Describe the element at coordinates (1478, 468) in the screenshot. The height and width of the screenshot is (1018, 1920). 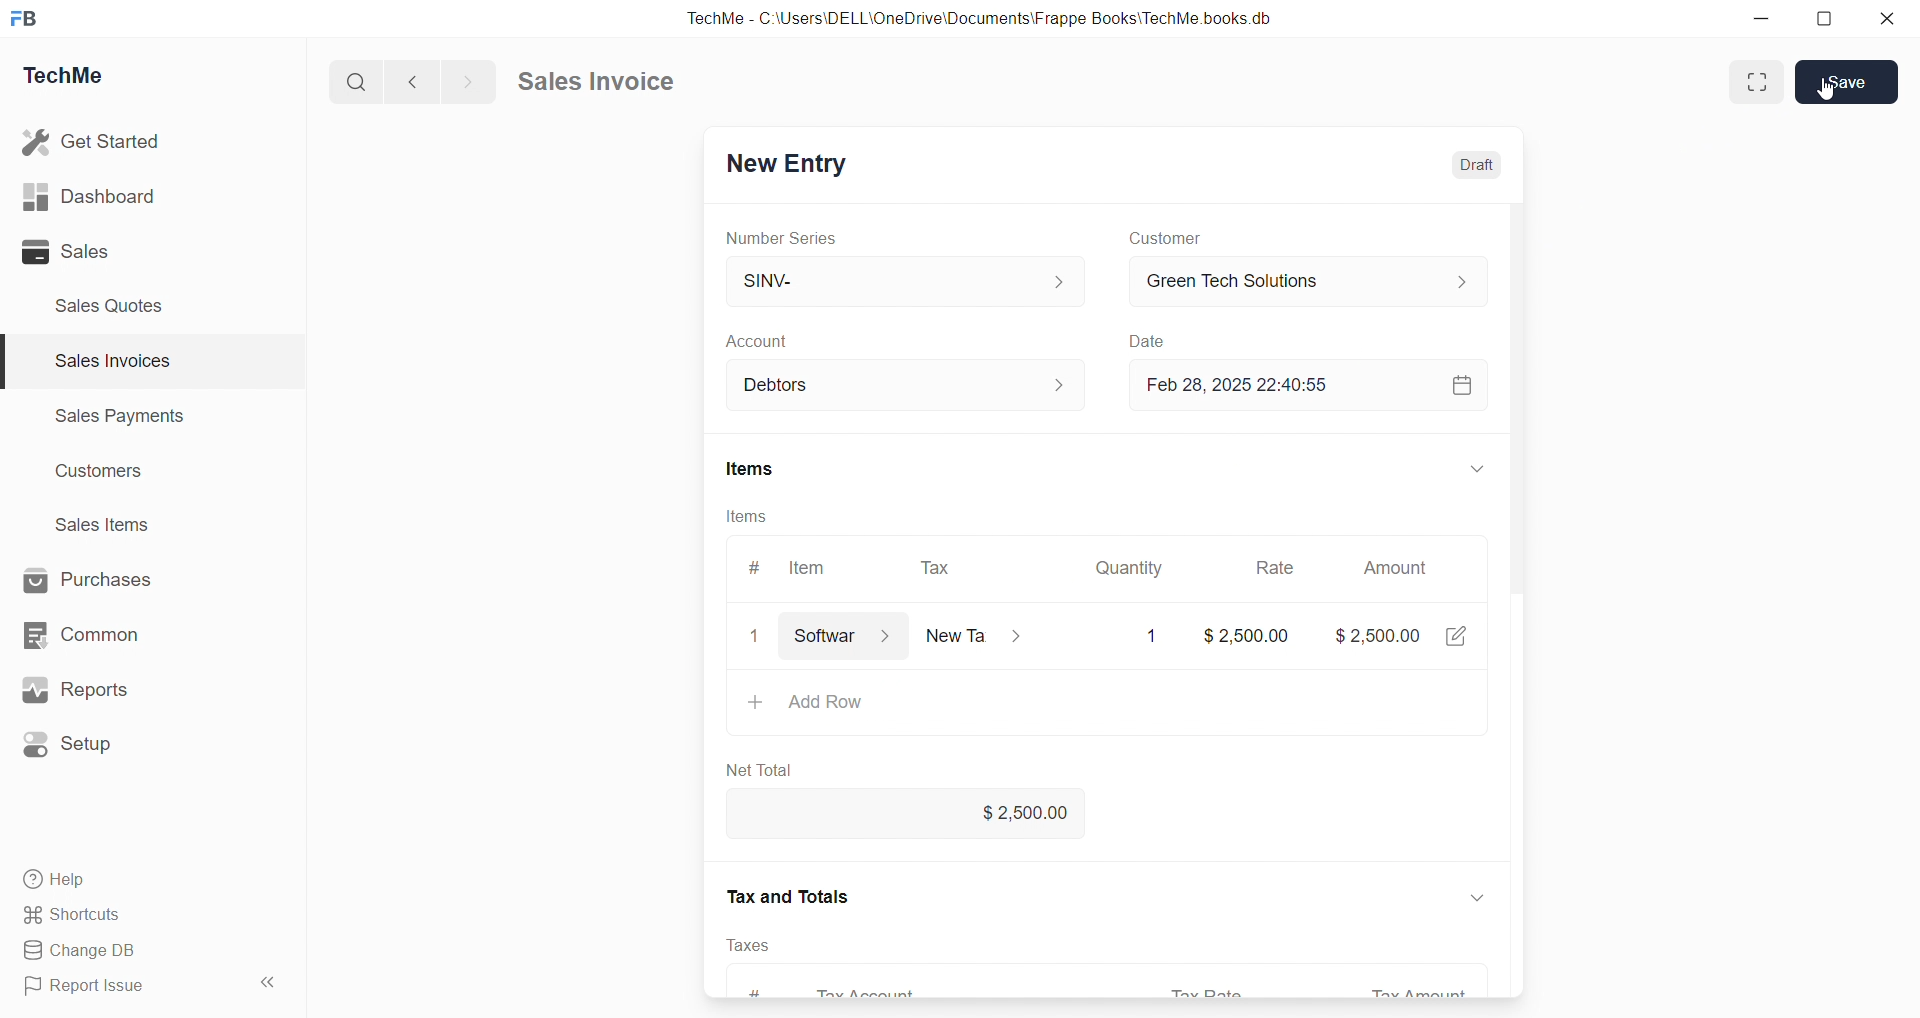
I see `down` at that location.